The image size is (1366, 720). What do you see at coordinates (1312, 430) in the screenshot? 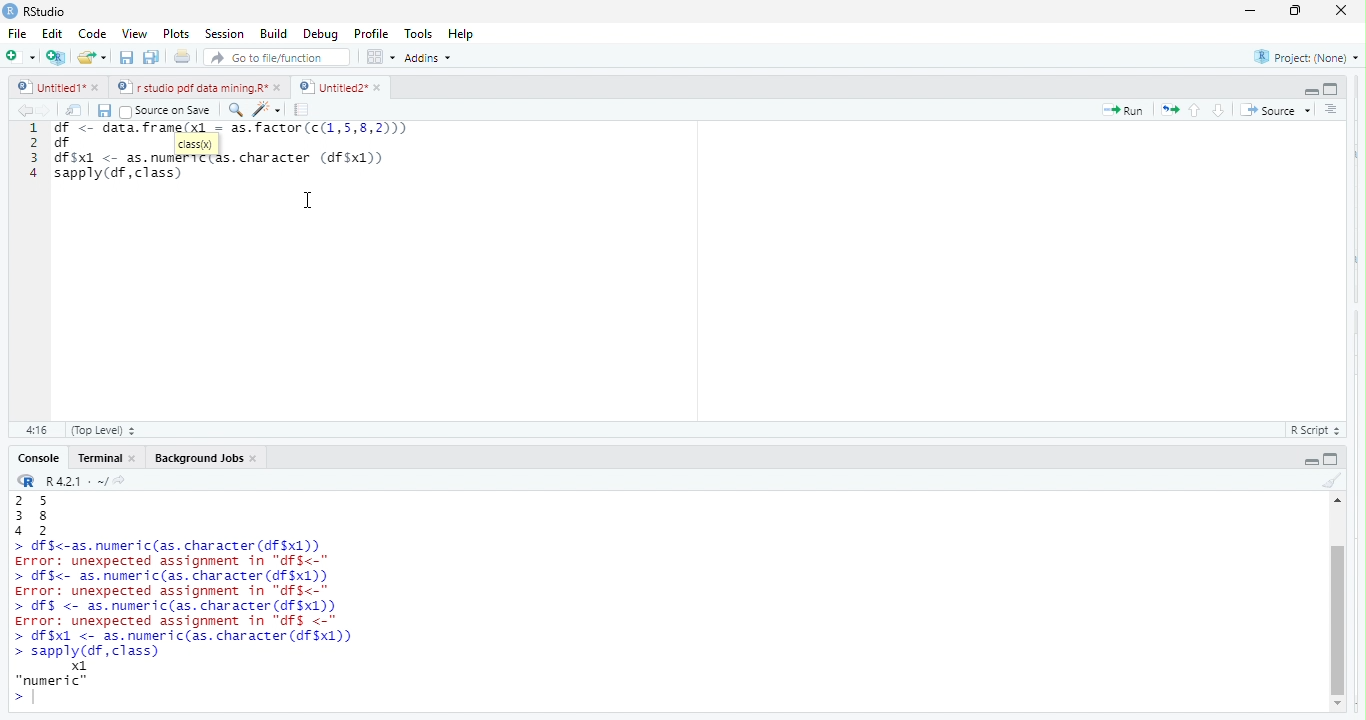
I see `RScript ` at bounding box center [1312, 430].